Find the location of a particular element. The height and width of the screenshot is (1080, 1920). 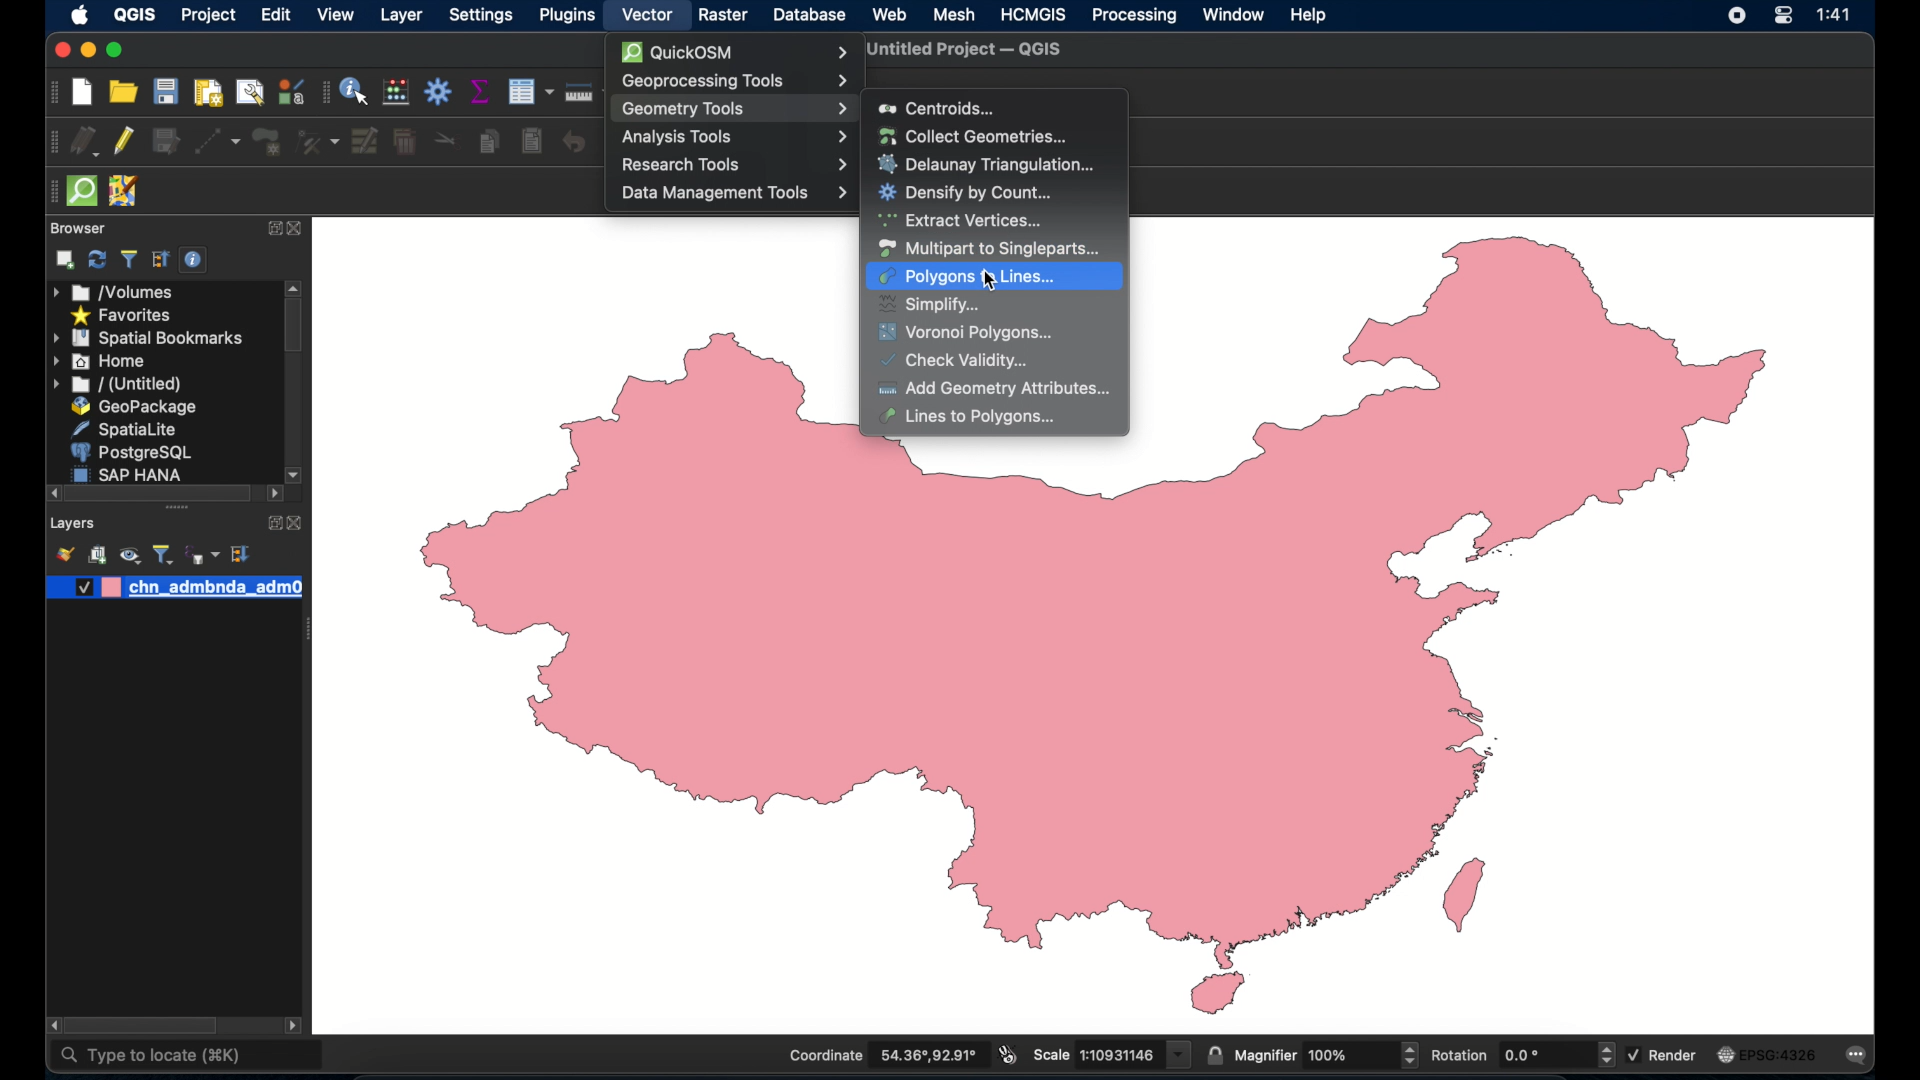

current edits is located at coordinates (86, 141).